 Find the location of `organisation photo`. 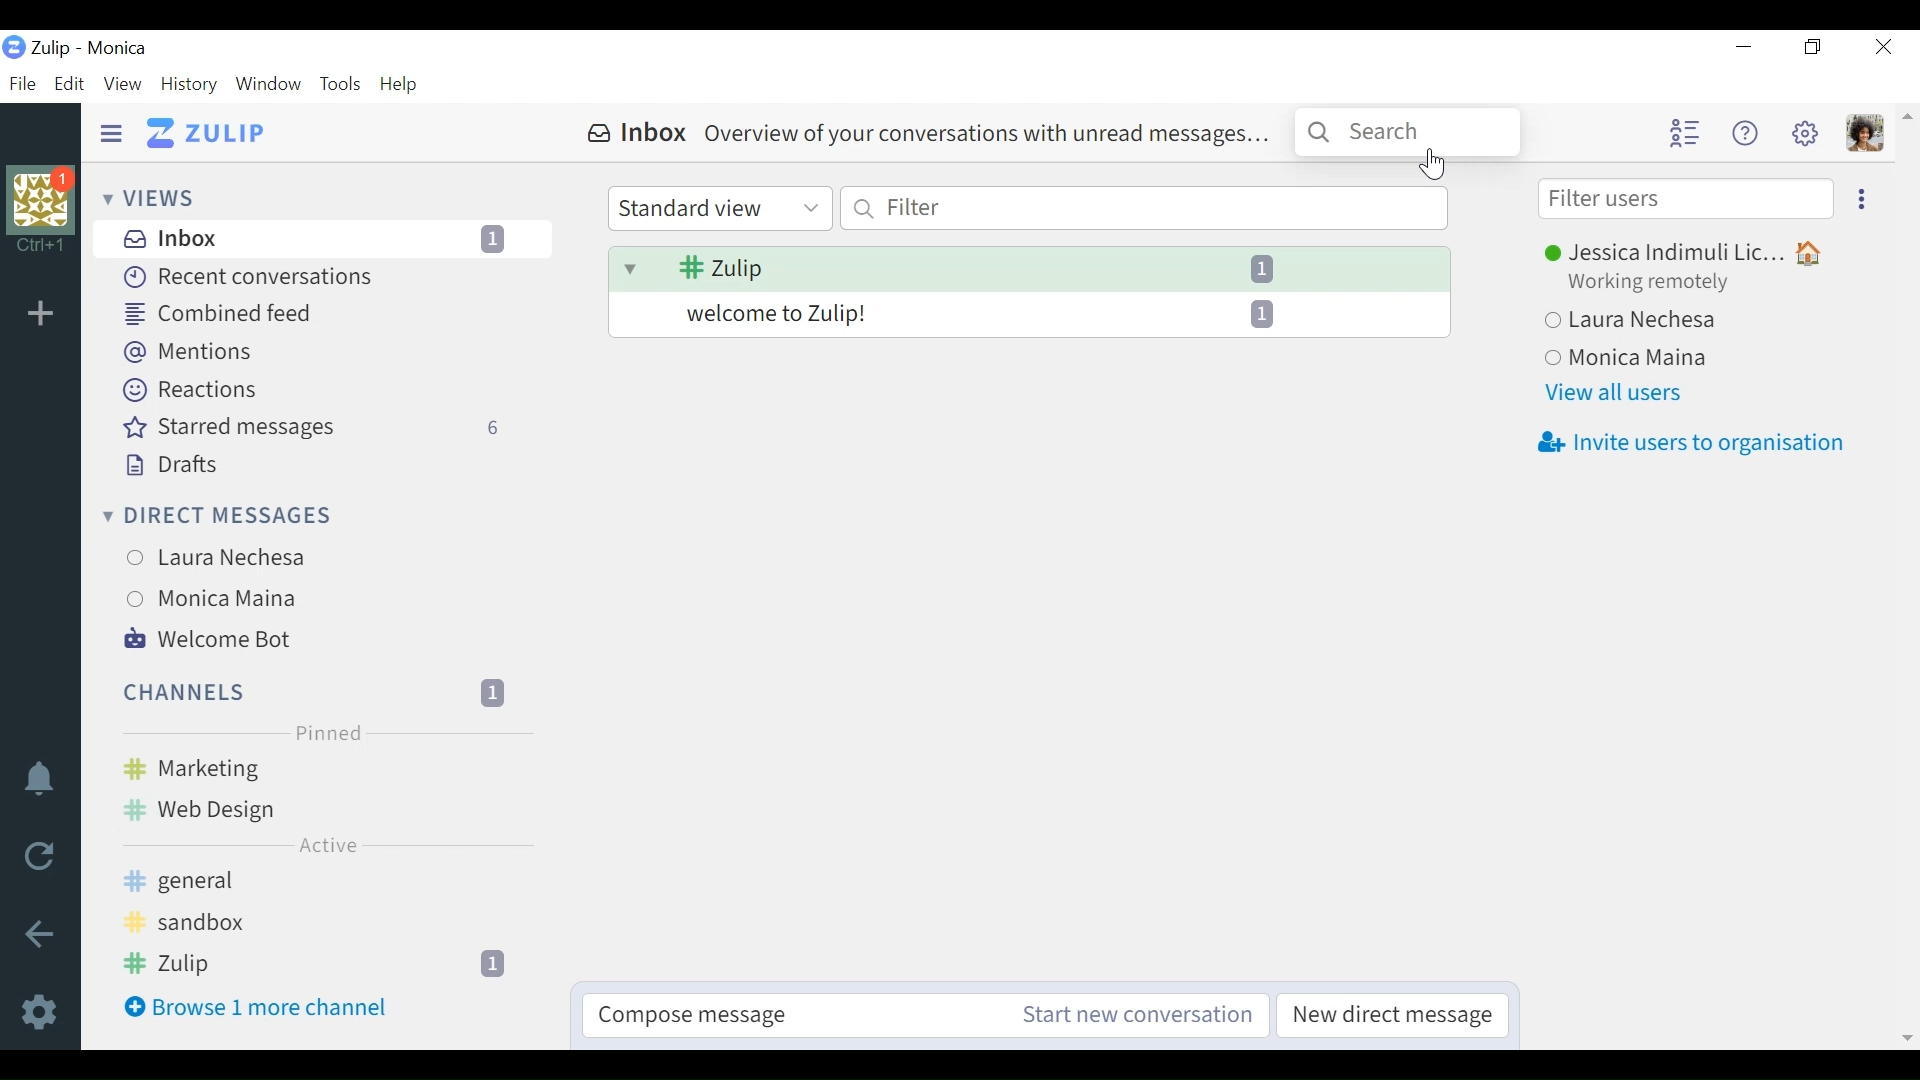

organisation photo is located at coordinates (41, 197).